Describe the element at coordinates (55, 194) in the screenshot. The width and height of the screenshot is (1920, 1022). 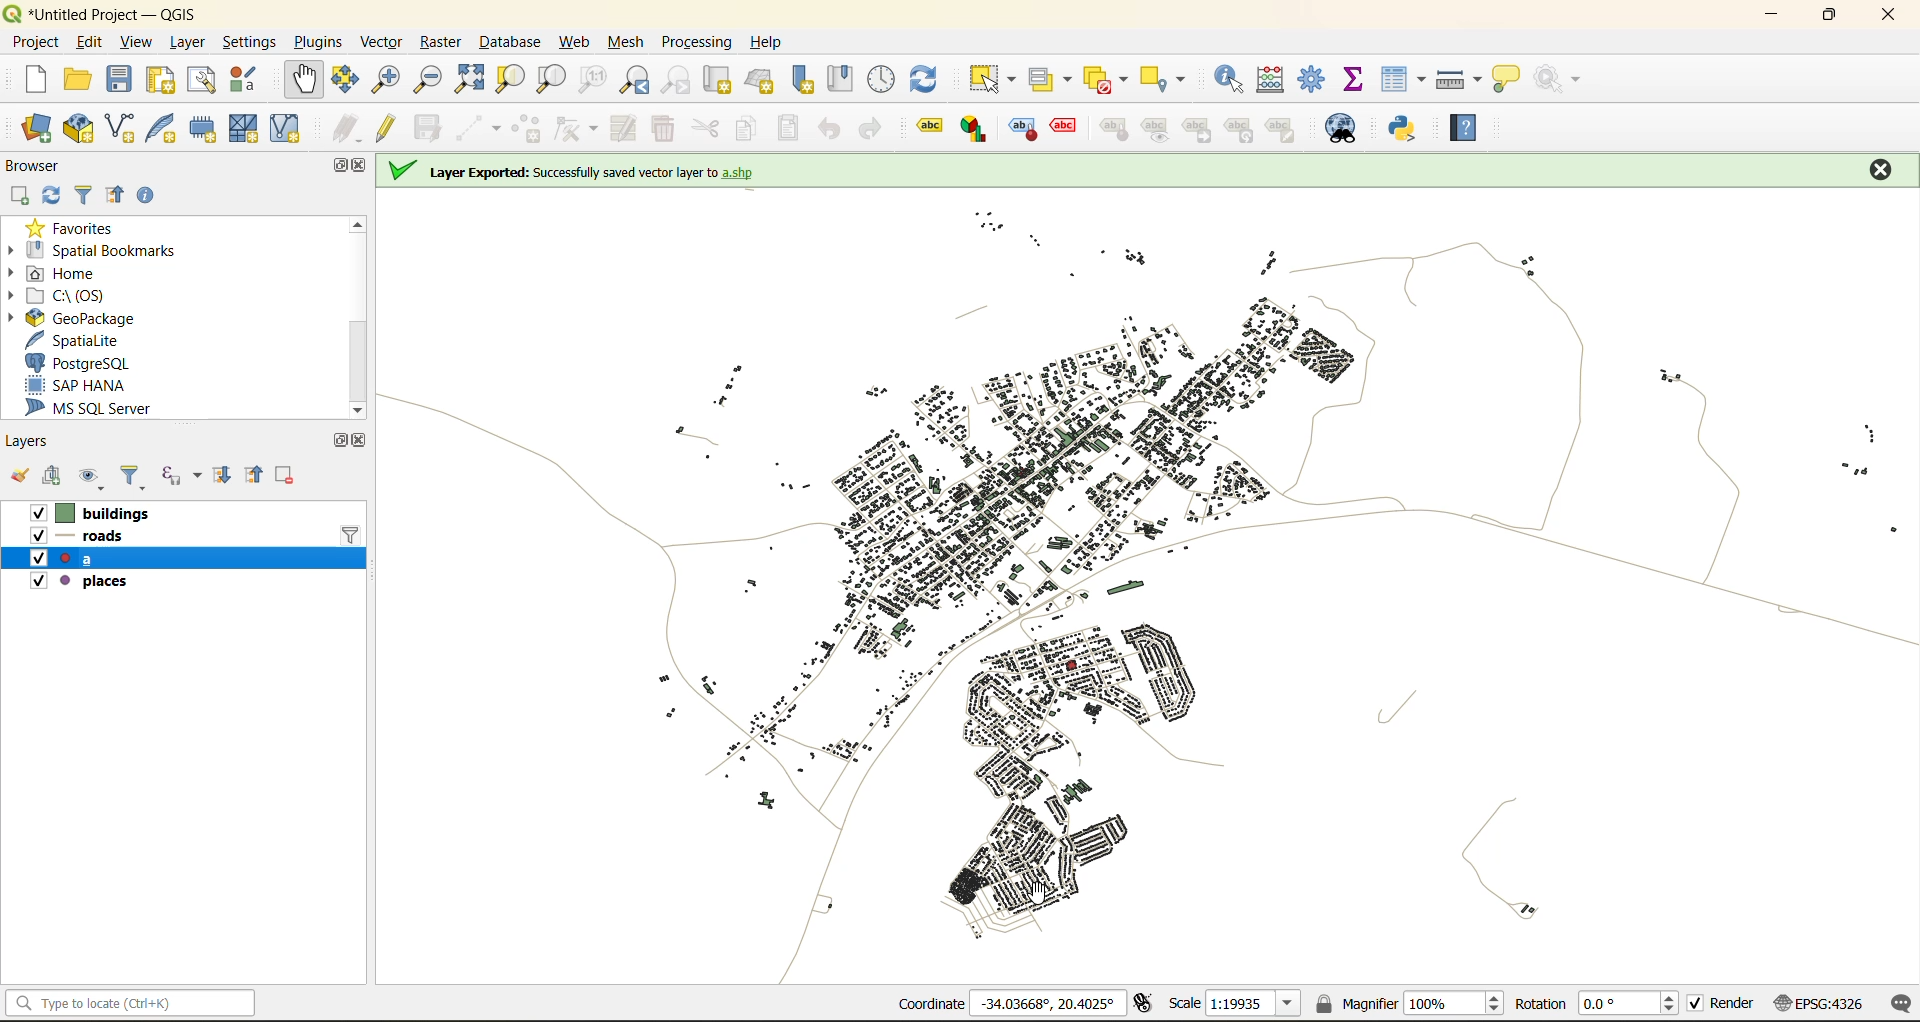
I see `refresh` at that location.